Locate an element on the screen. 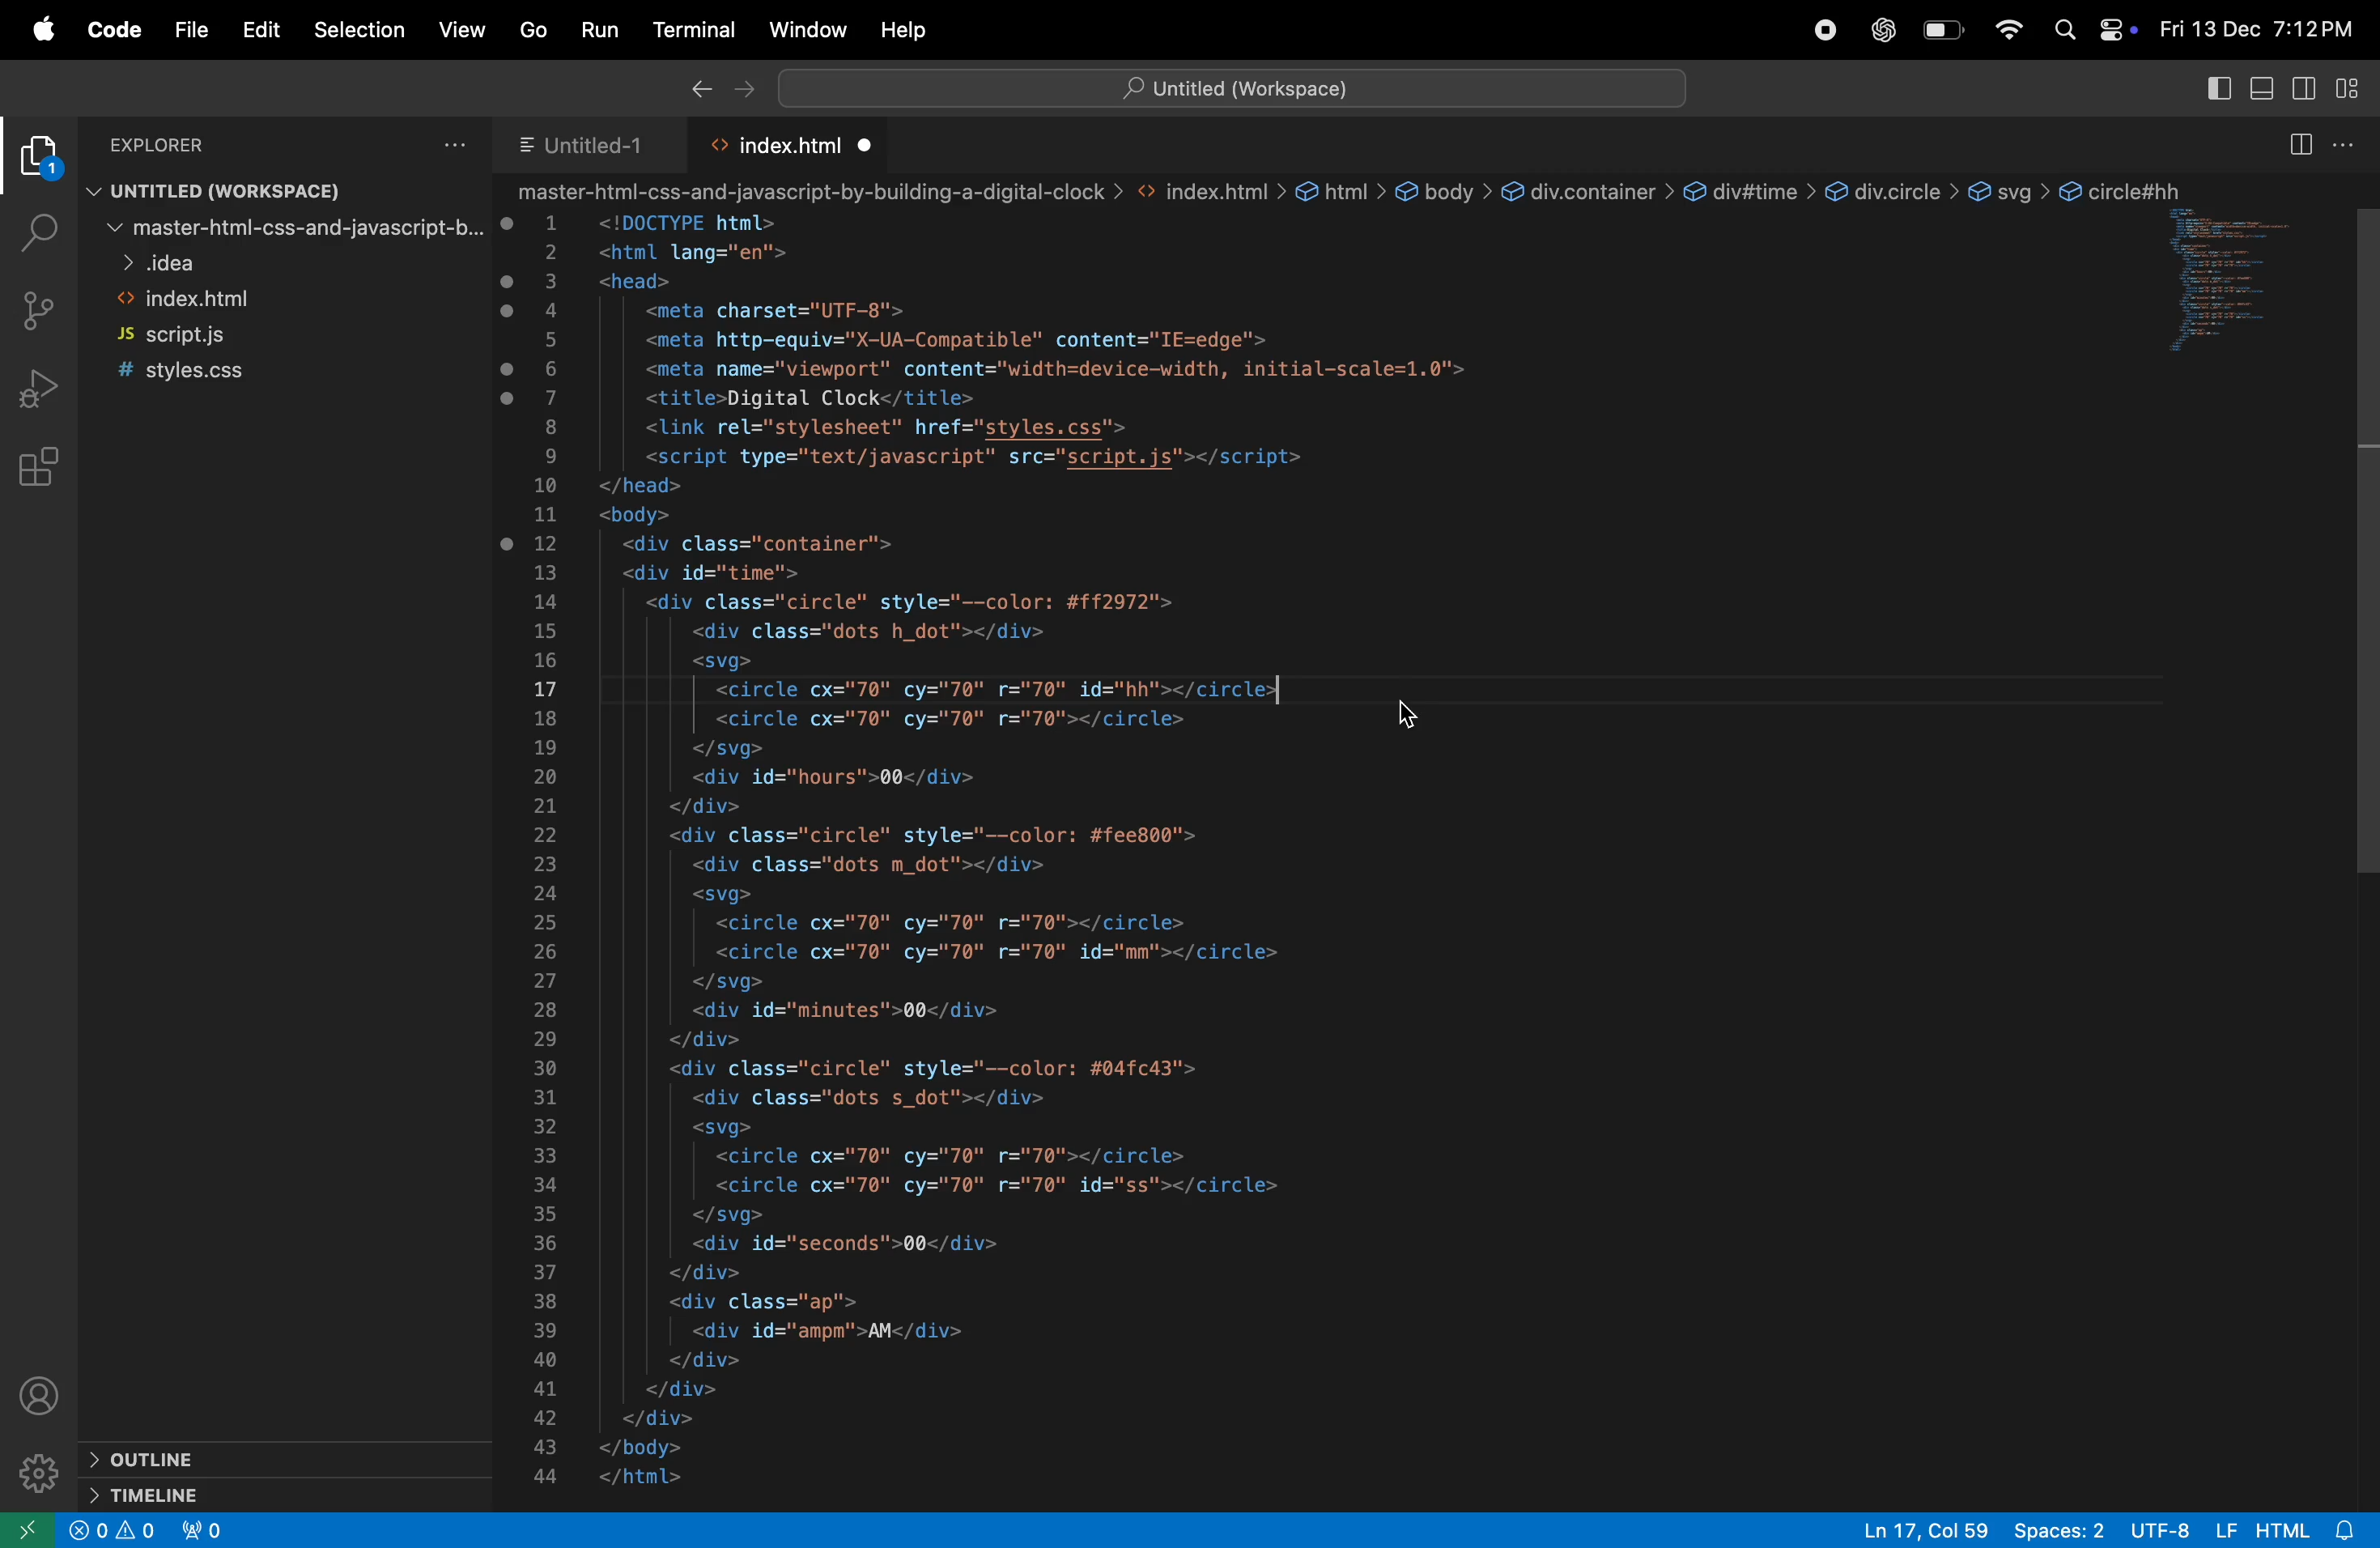  SLUULTTTTL num
<html lang="en">
<head>
<meta charset="UTF-8">
<meta http-equiv="X-UA-Compatible" content="IE=edge">
<meta name="viewport" content="width=device-width, initial-scale=1.0">
<title>Digital Clock</title>
<link rel="stylesheet" href="styles.css">
<script type="text/javascript" src="script.js"></script>
</head>
<body>
<div class="container">
<div id="time">
<div class="circle" style="--color: #ff2972">
<div class="dots h_dot"></div>
<svg>
<circle cx="70" cy="70" r="70" id="hh"></circle> N
<circle cx="70" cy="70" r="70"></circle>
</svg>
<div id="hours">00</div>
</div>
<div class="circle" style="--color: #fee800">
<div class="dots m_dot"></div>
<svg>
<circle cx="70" cy="70" r="70"></circle>
<circle cx="70" cy="70" r="70" id="mm"></circle>
</svg>
<div id="minutes">00</div>
</div>
<div class="circle" style="--color: #04fc43">
<div class="dots s_dot"></div>
<svg>
<circle cx="70" cy="70" r="70"></circle>
<circle cx="70" cy="70" r="70" id="ss"></circle>
</svg>
<div id="seconds">00</div>
</div>
<div class="ap">
<div id="ampm">AM</div>
</div>
</div>
</div>
</body>
</html> is located at coordinates (1061, 851).